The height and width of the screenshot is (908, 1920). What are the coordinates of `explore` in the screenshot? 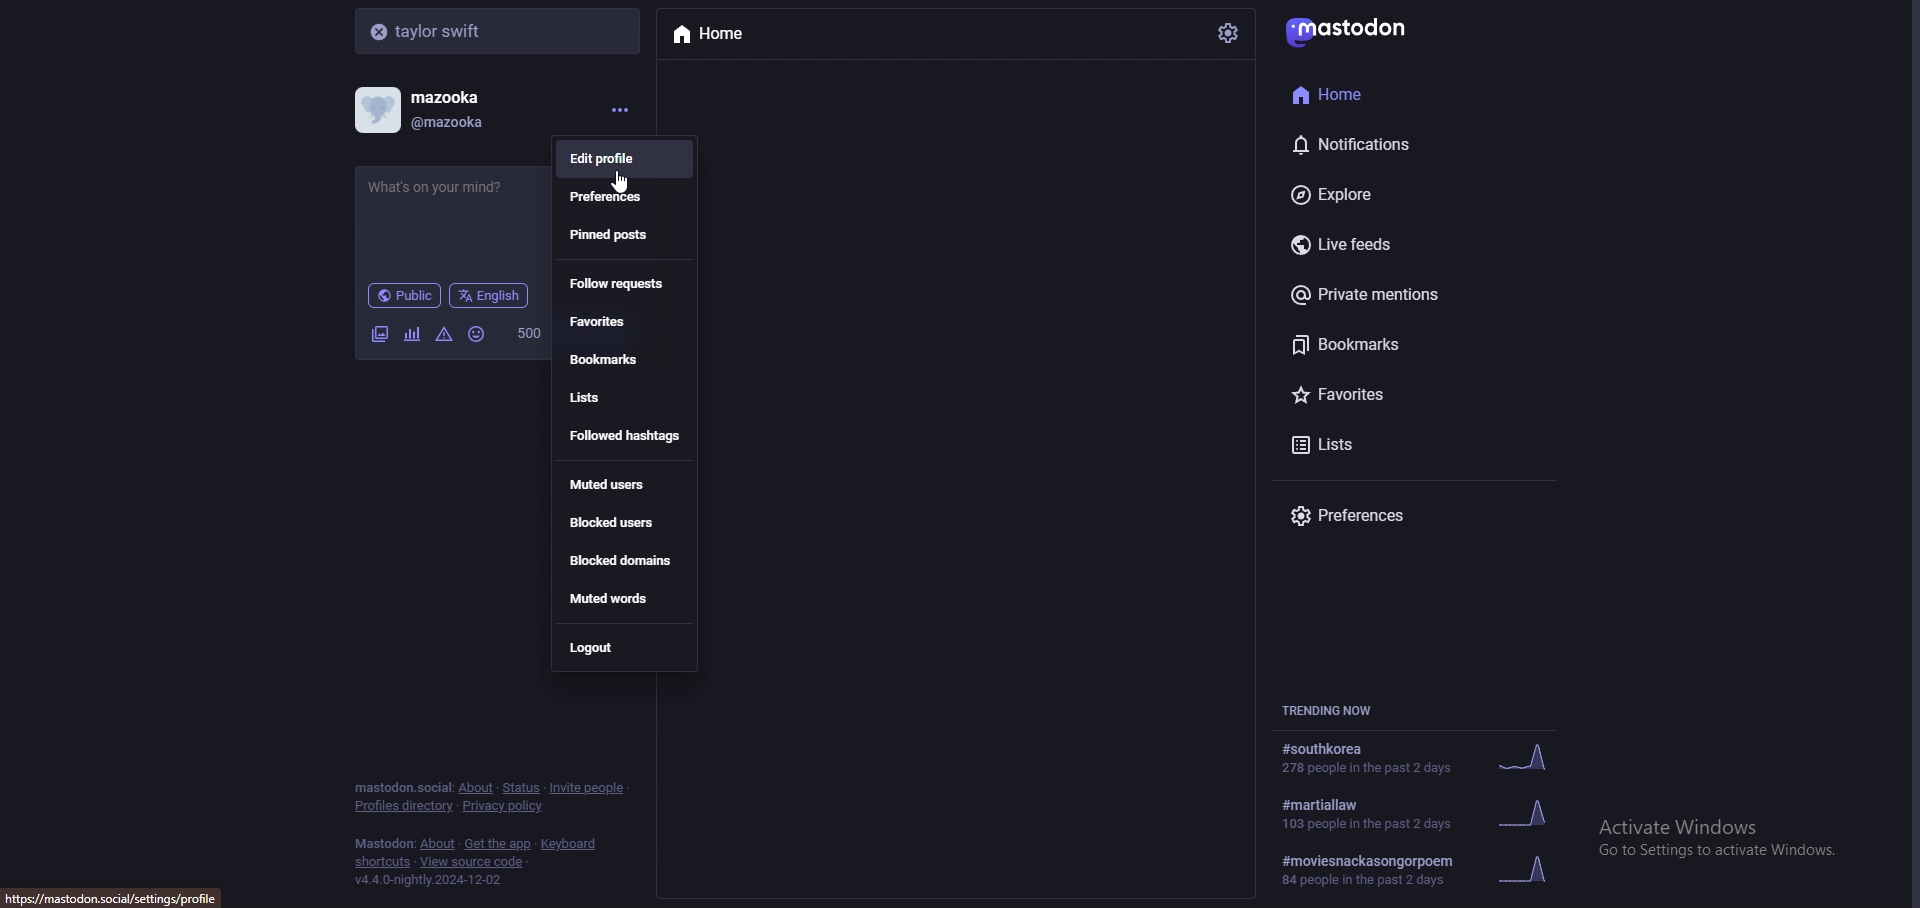 It's located at (1399, 195).